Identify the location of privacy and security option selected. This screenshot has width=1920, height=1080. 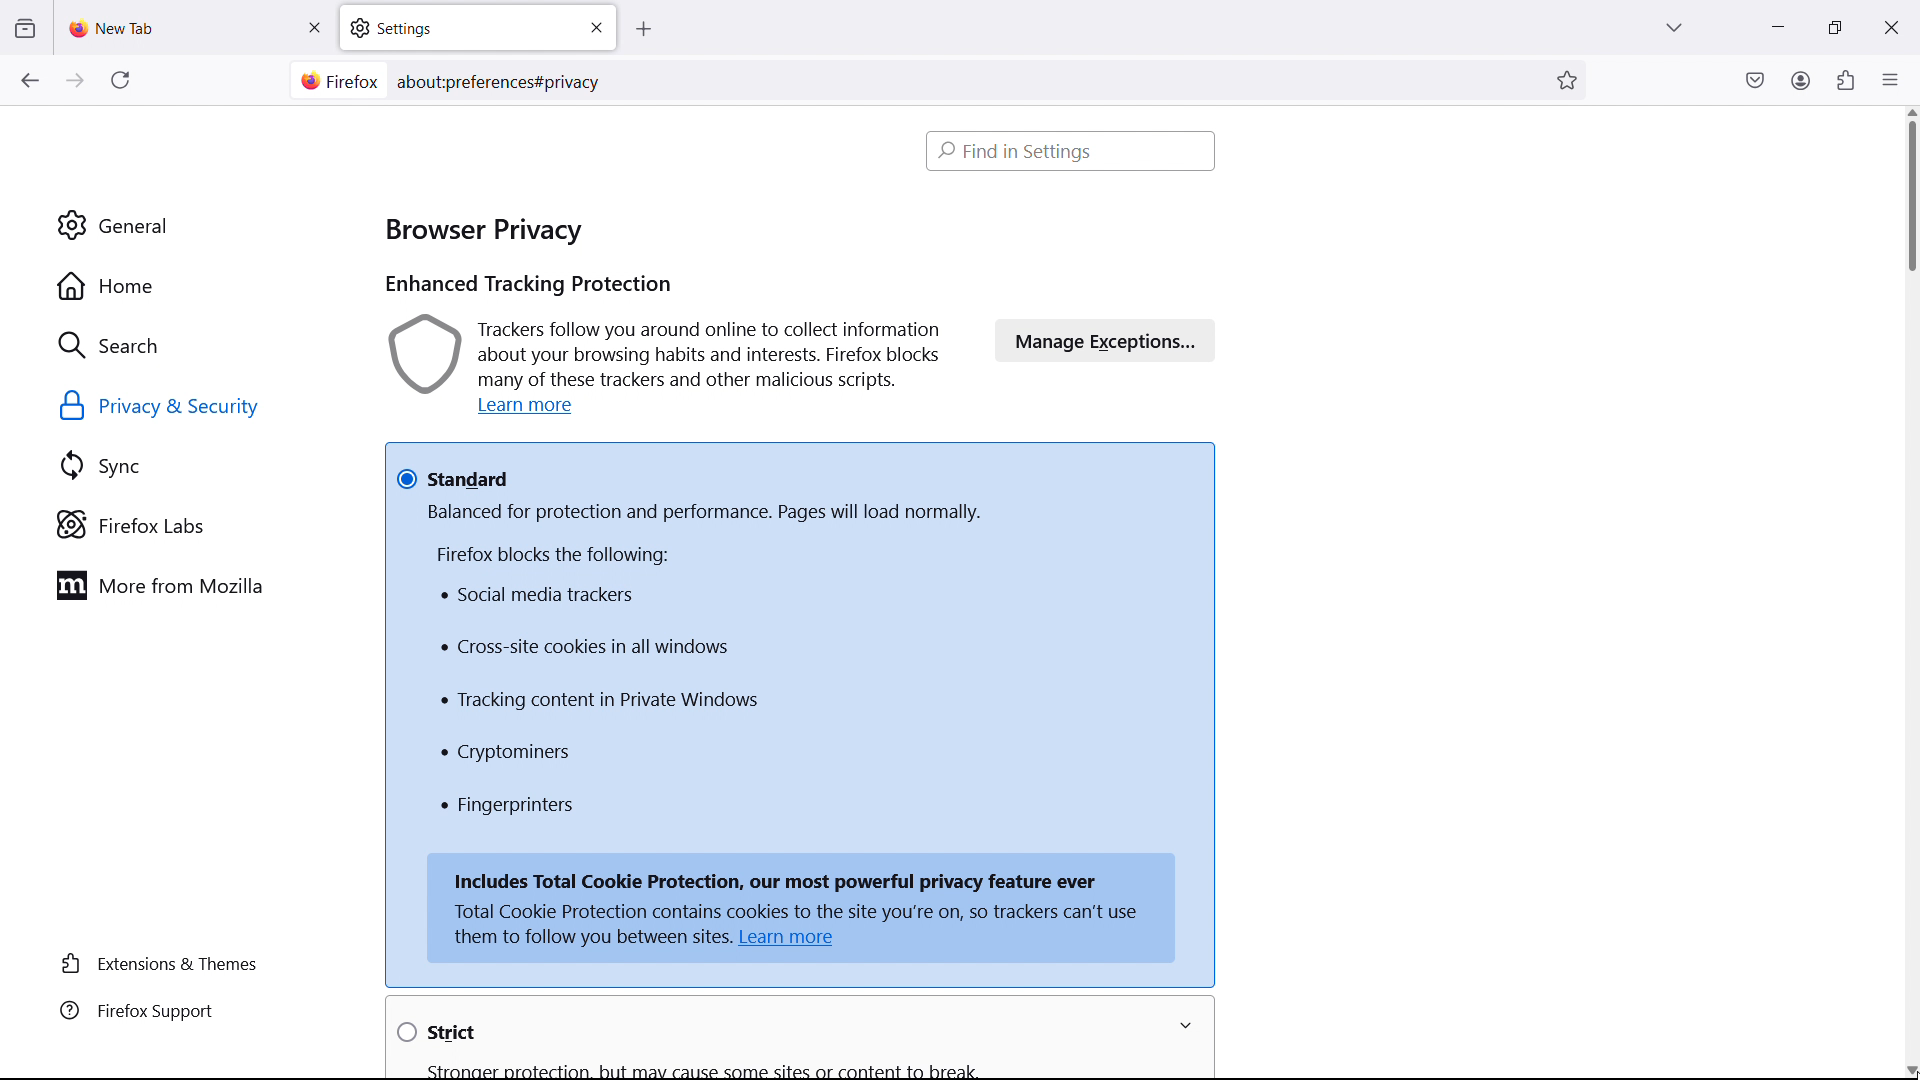
(183, 408).